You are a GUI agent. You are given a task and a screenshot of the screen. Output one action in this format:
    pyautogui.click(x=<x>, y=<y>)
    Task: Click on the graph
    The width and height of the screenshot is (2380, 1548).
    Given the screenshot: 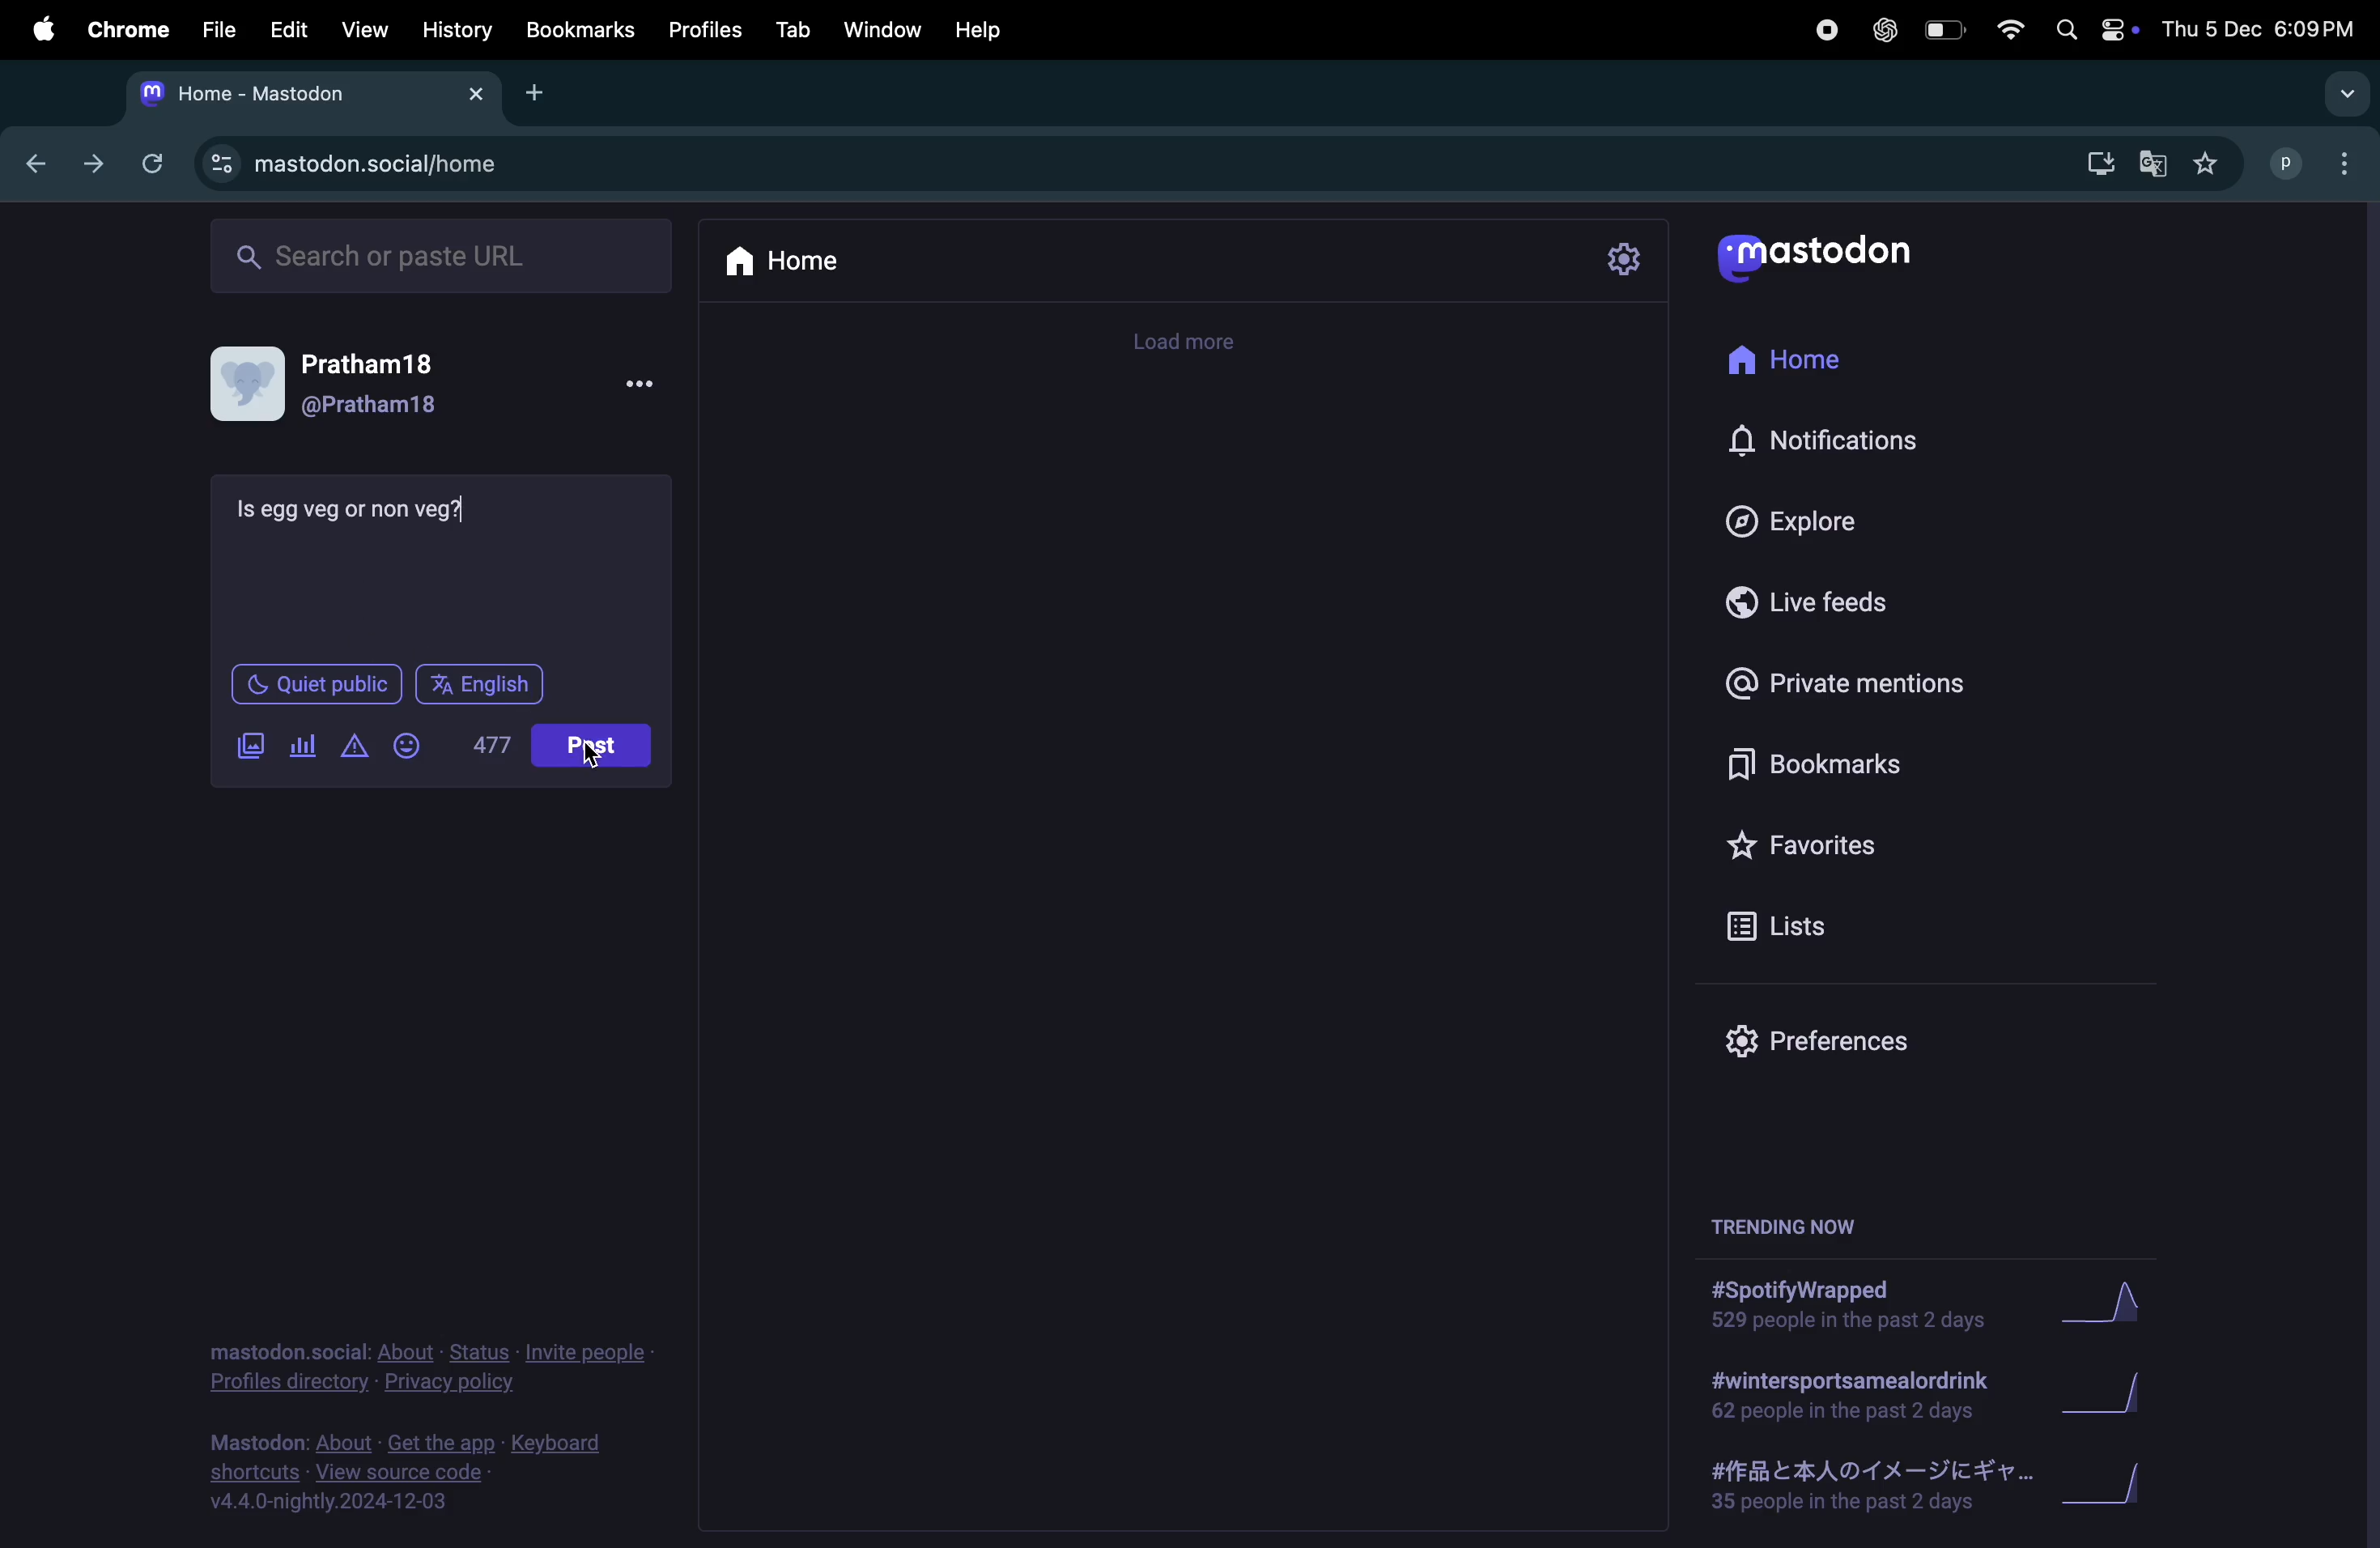 What is the action you would take?
    pyautogui.click(x=2104, y=1310)
    